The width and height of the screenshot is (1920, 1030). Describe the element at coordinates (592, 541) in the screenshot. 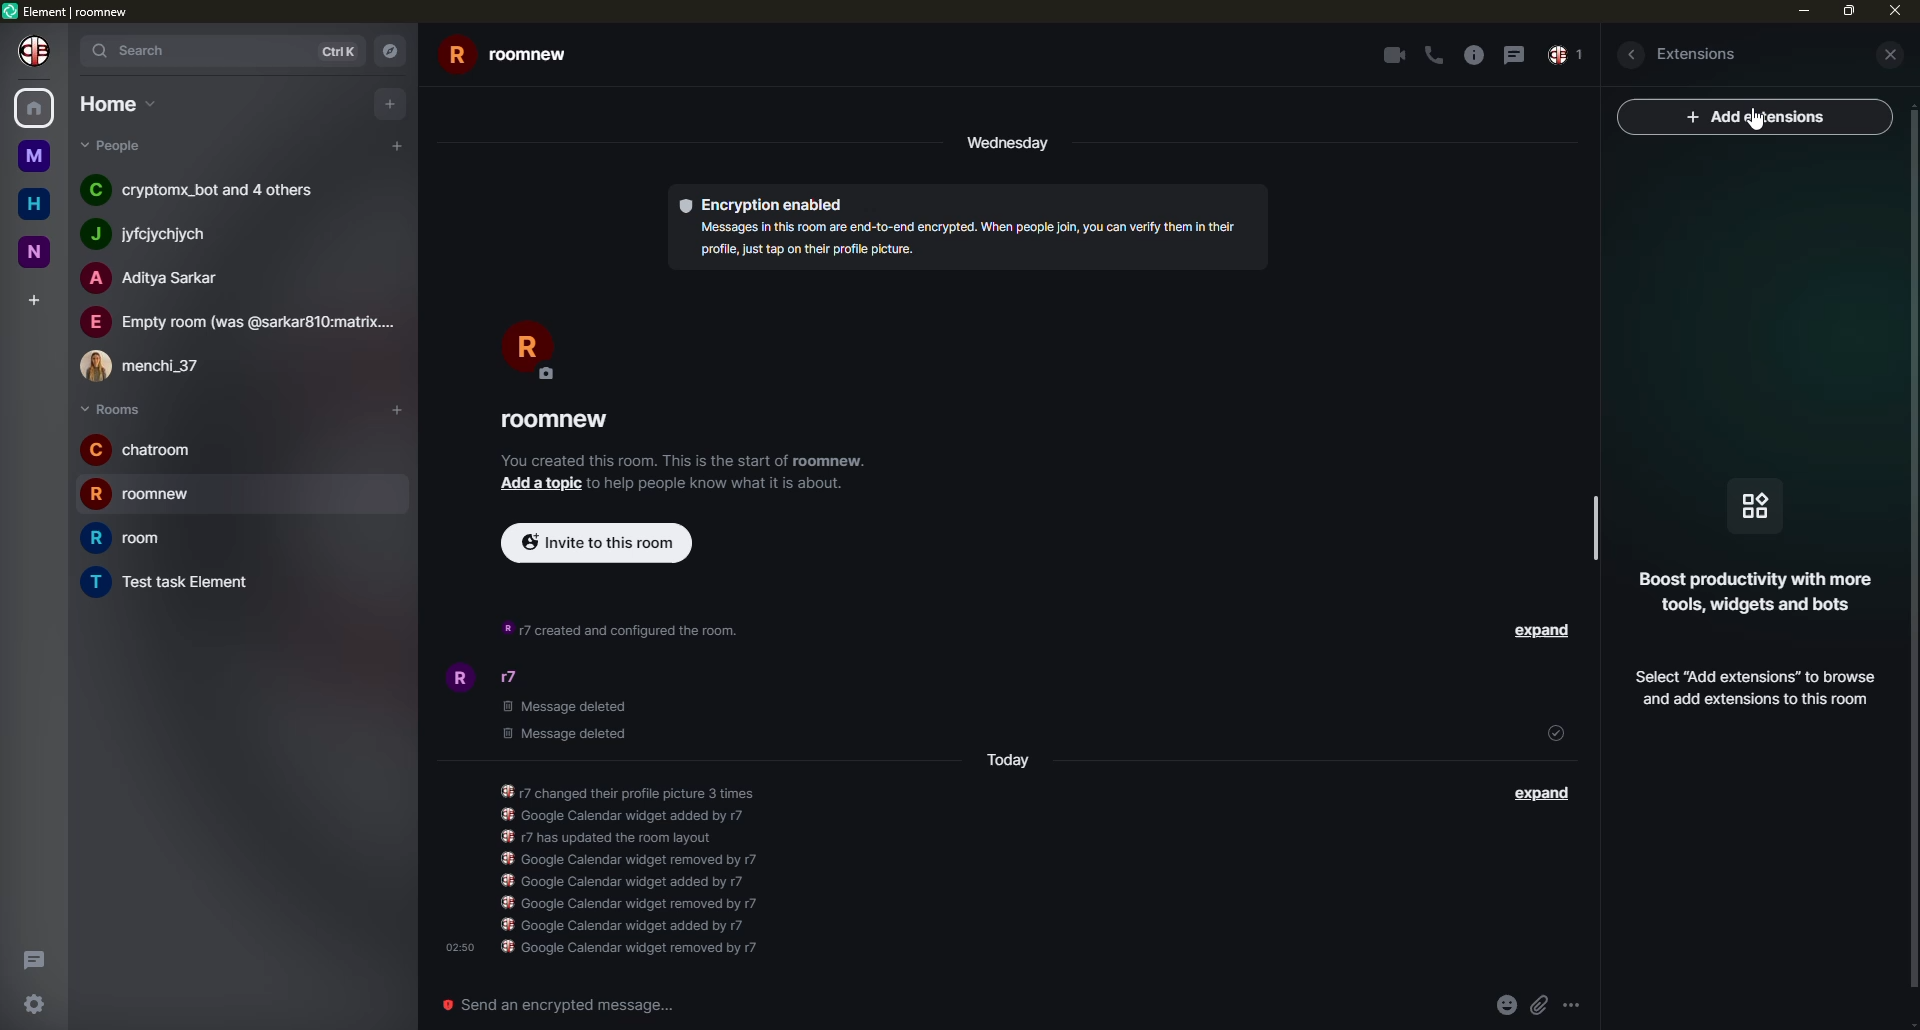

I see `invite to this room` at that location.